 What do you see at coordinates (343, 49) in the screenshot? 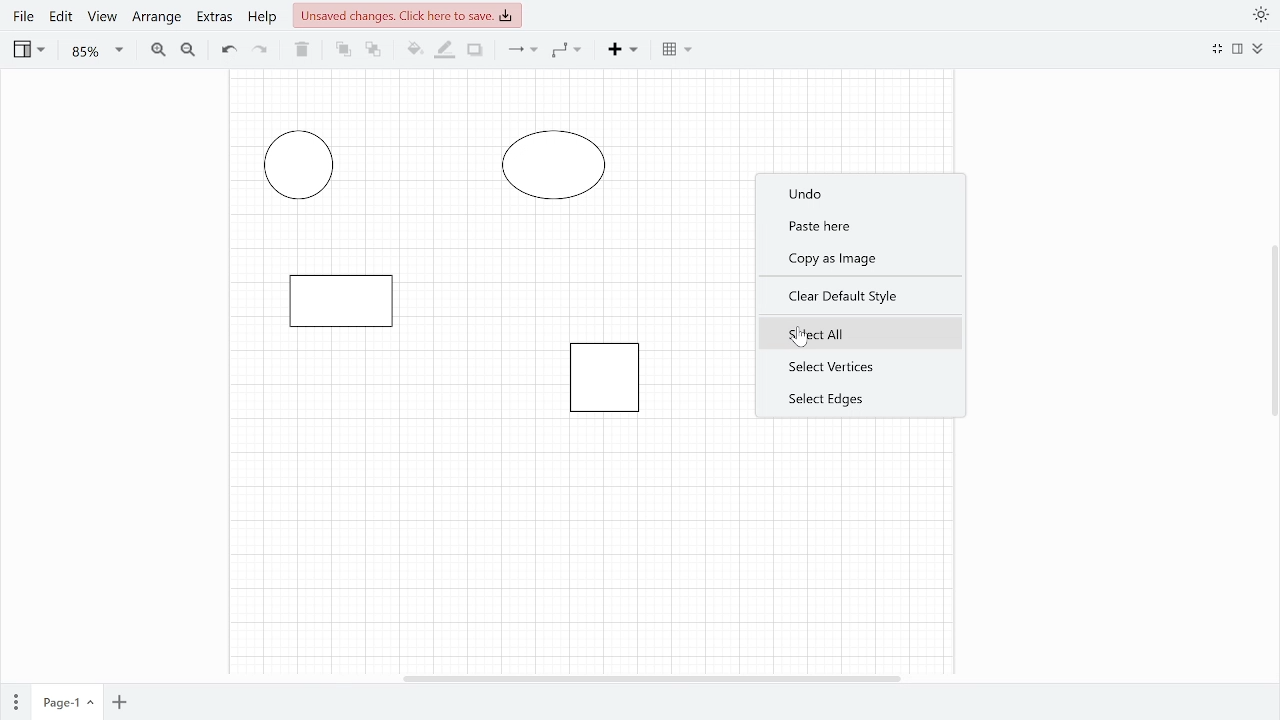
I see `To front` at bounding box center [343, 49].